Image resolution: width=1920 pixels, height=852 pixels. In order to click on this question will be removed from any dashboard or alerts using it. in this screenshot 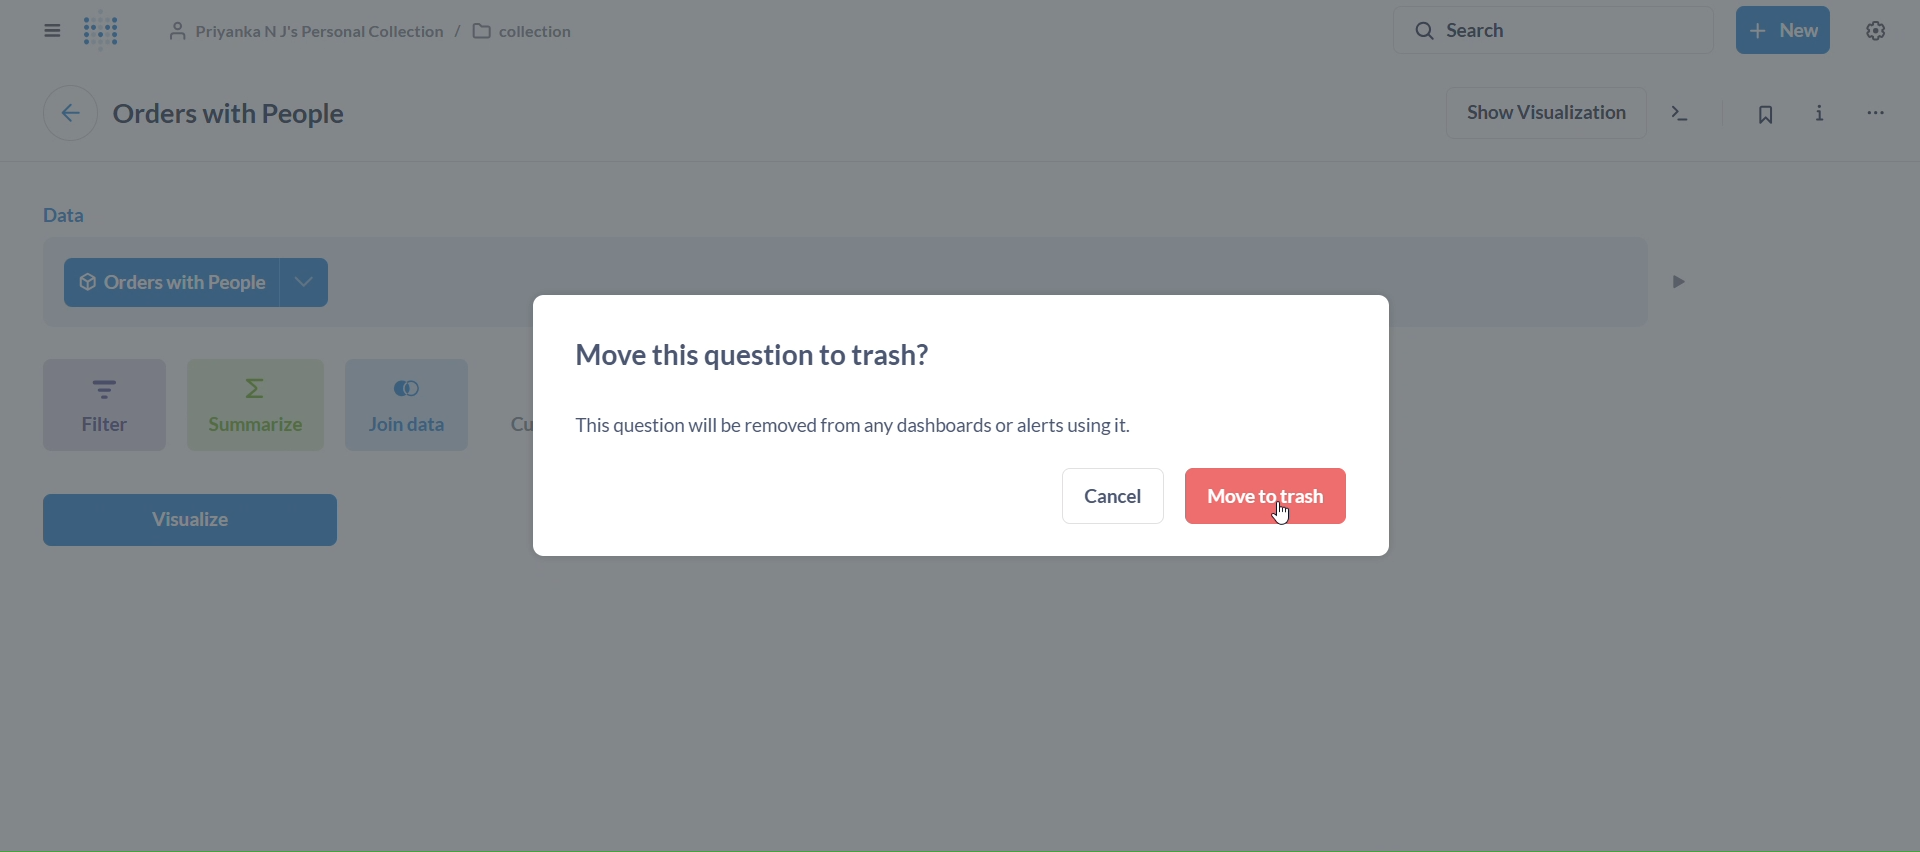, I will do `click(853, 427)`.